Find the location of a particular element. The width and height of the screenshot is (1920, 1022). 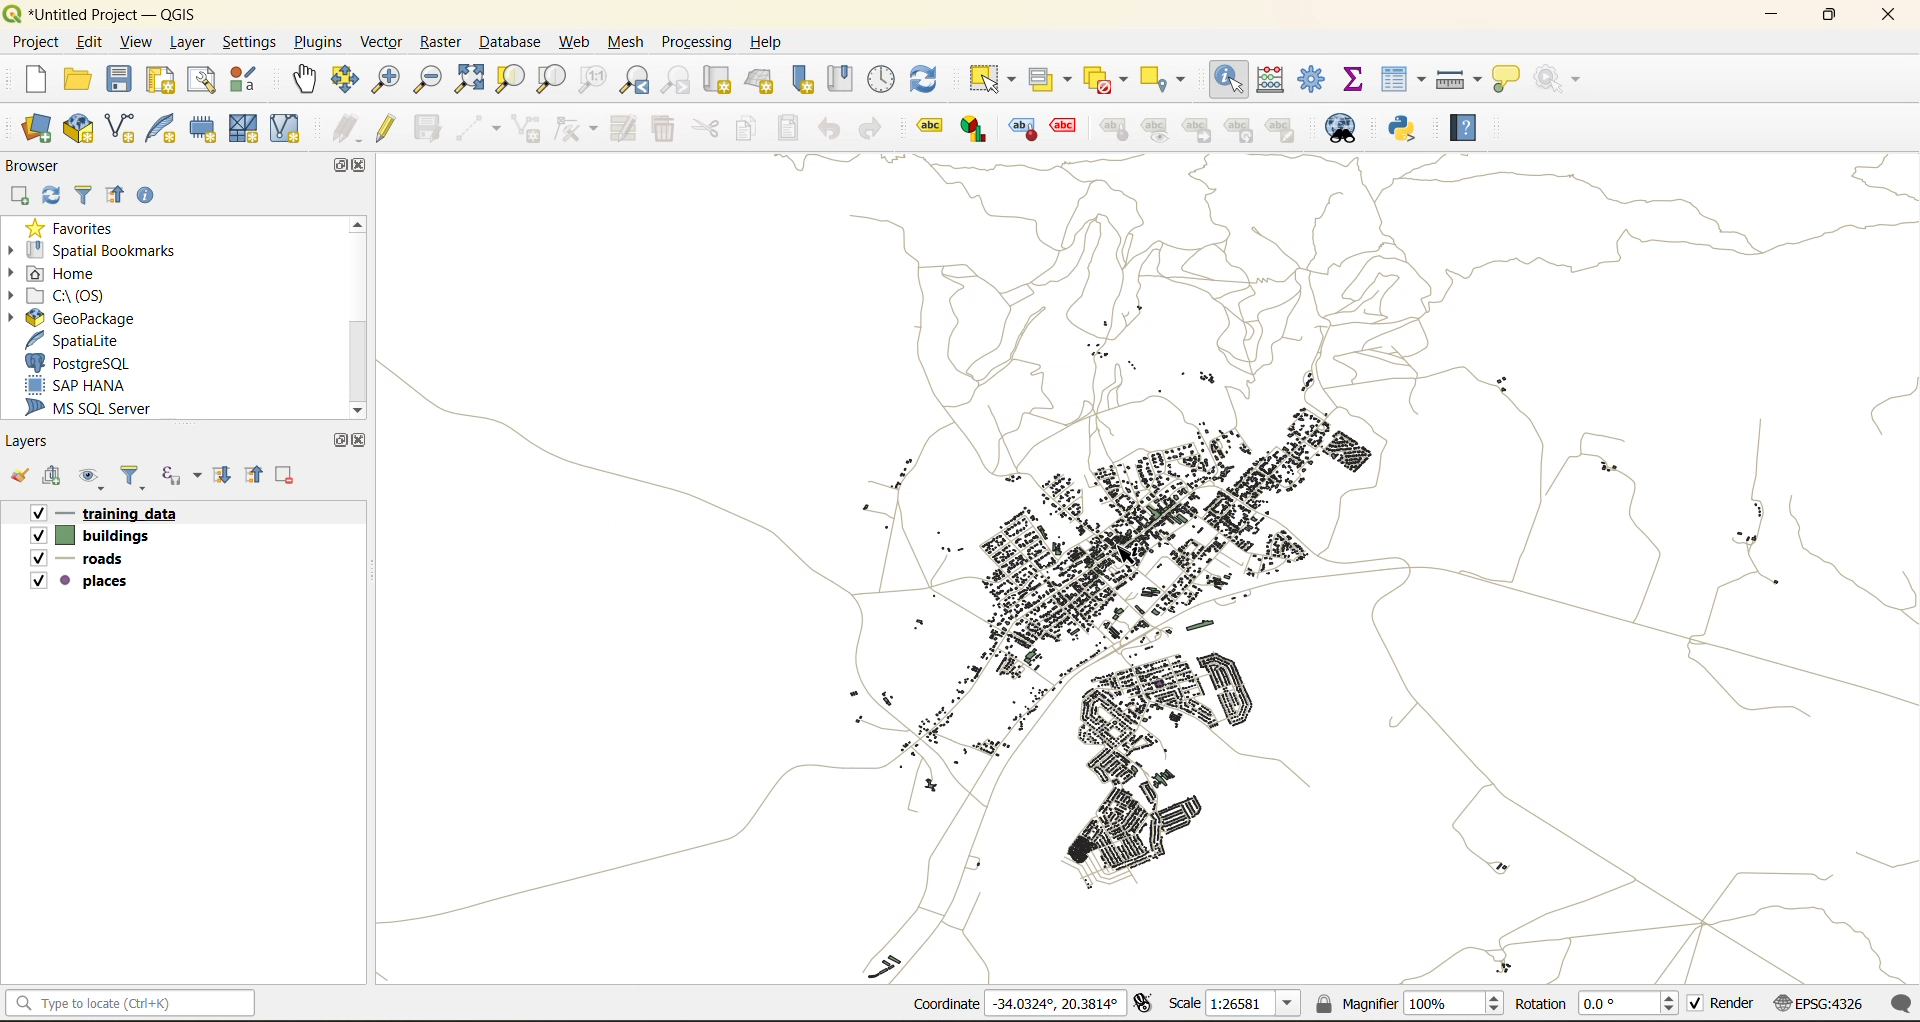

new virtual layer is located at coordinates (285, 129).